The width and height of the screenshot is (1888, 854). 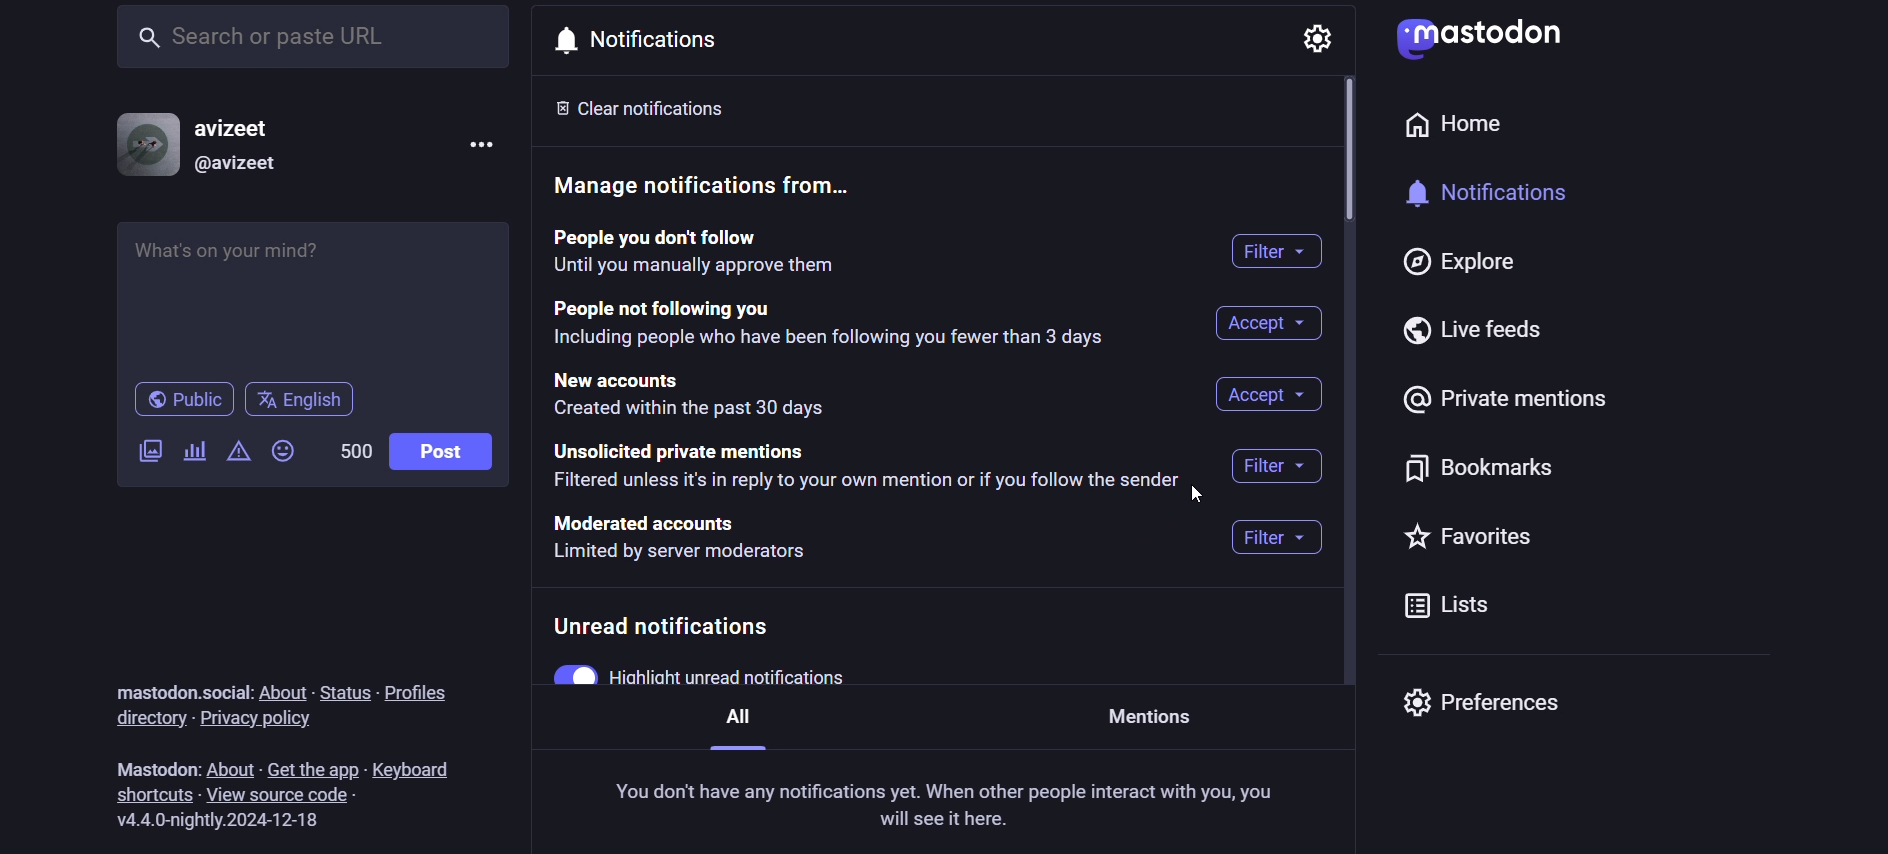 What do you see at coordinates (474, 143) in the screenshot?
I see `more options` at bounding box center [474, 143].